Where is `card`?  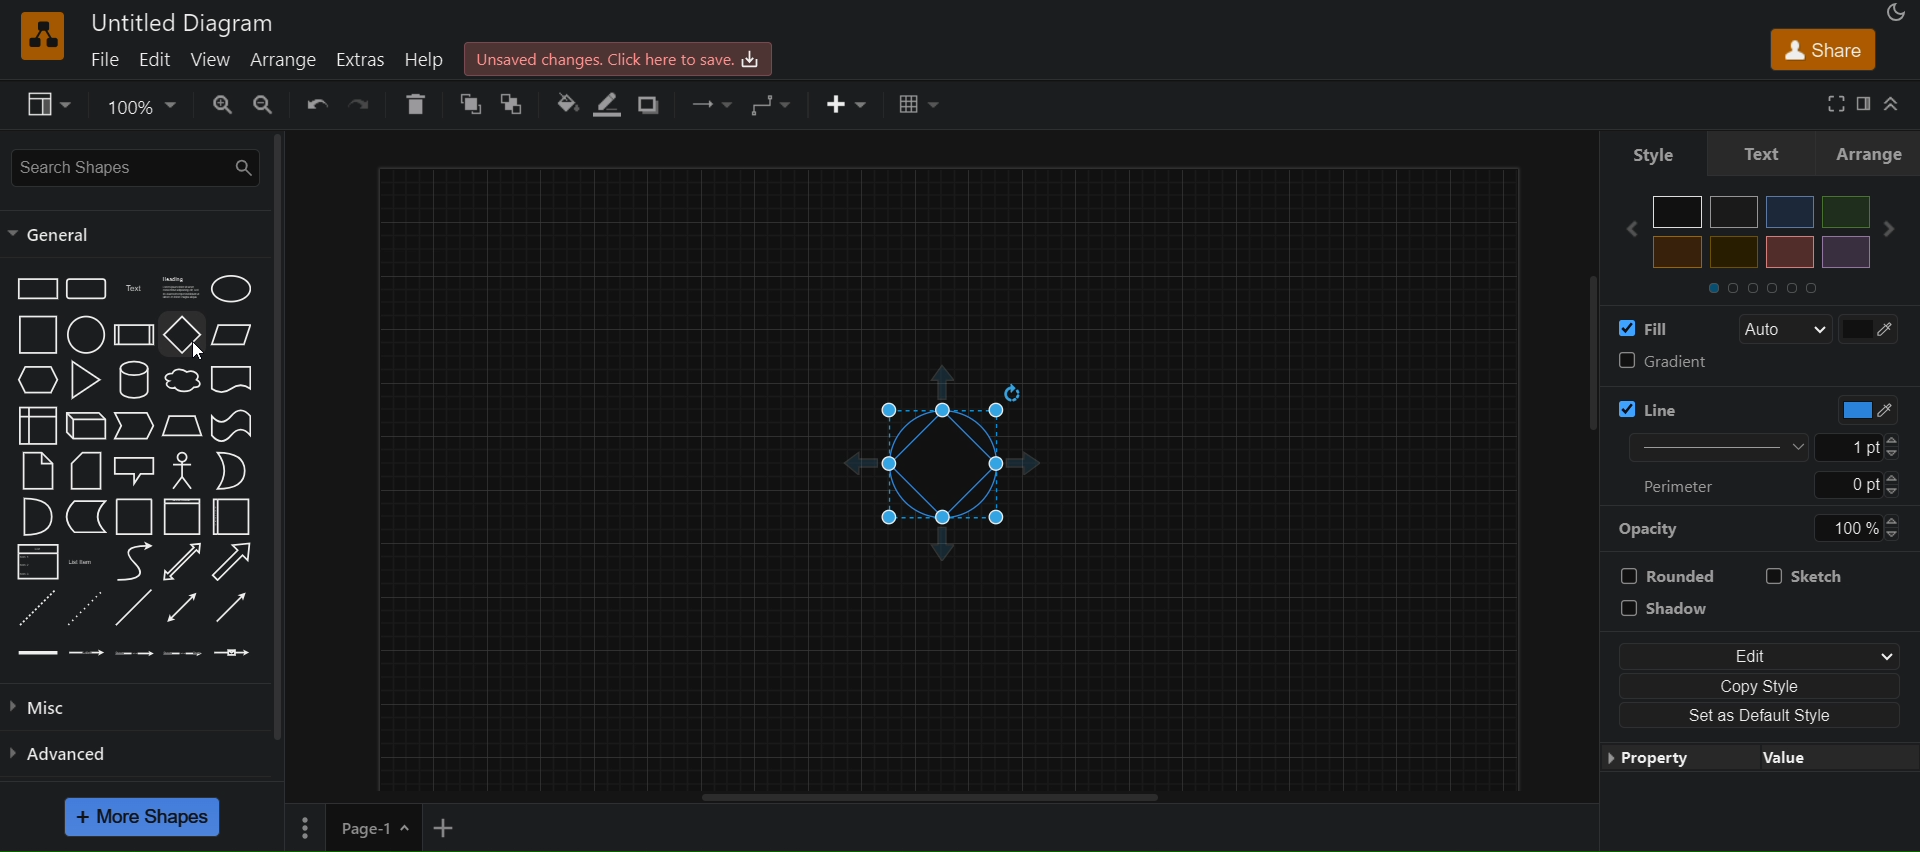
card is located at coordinates (86, 472).